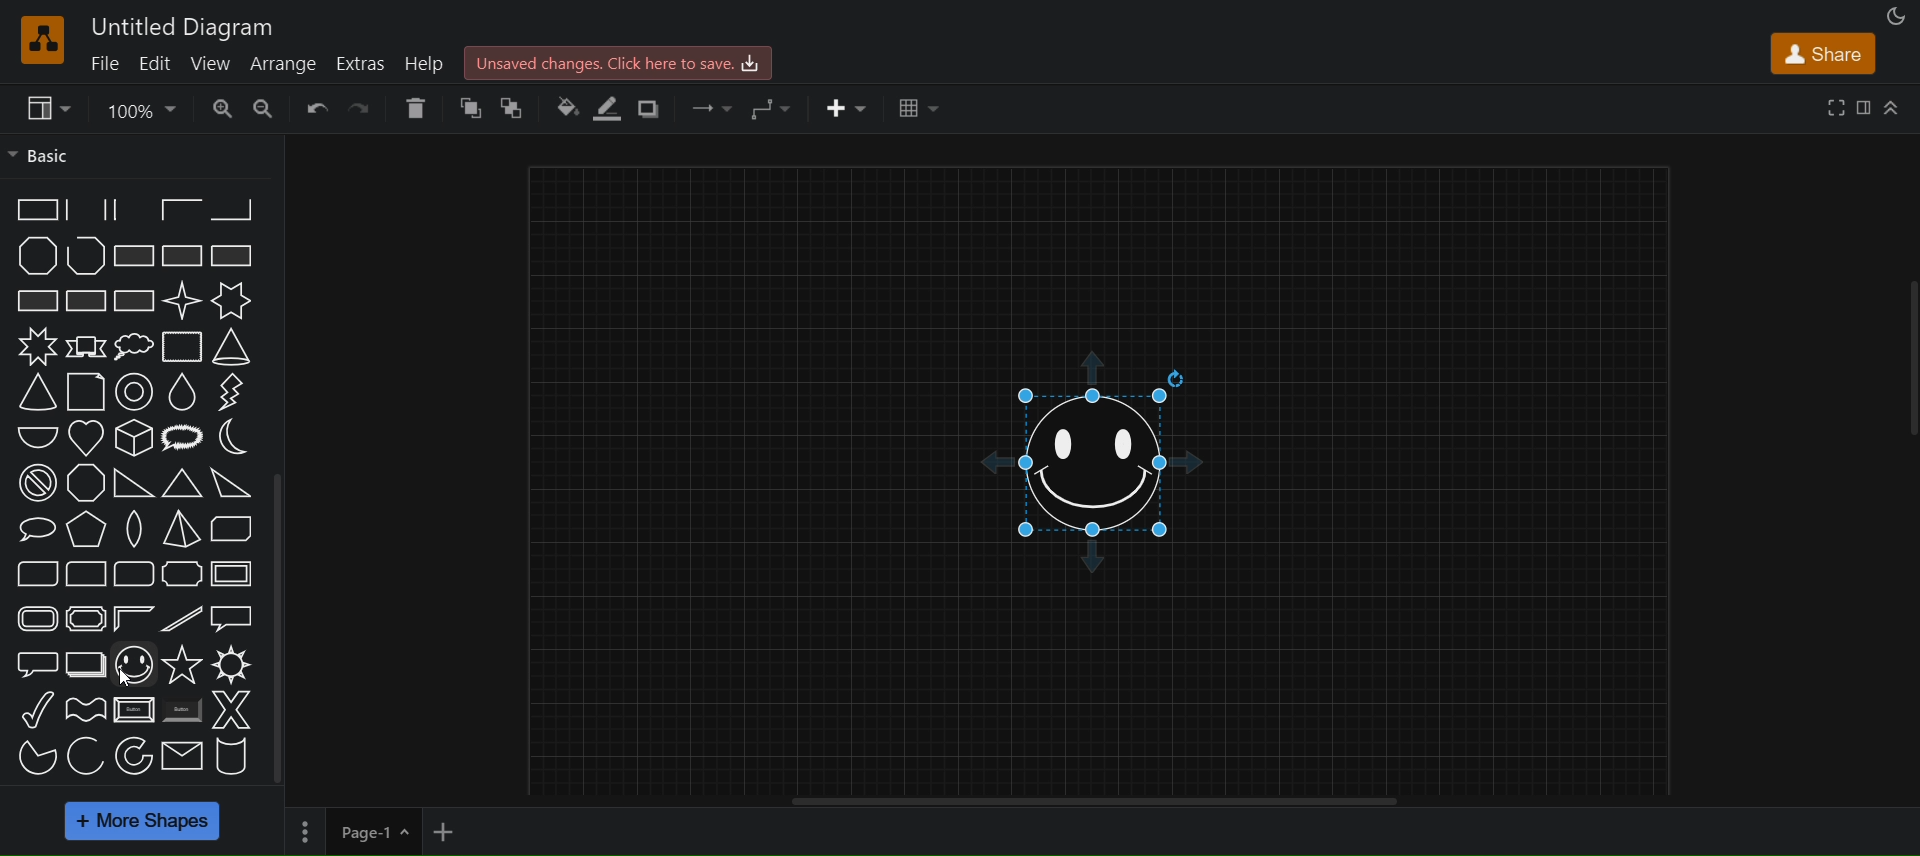  I want to click on orthogonal triangle, so click(131, 484).